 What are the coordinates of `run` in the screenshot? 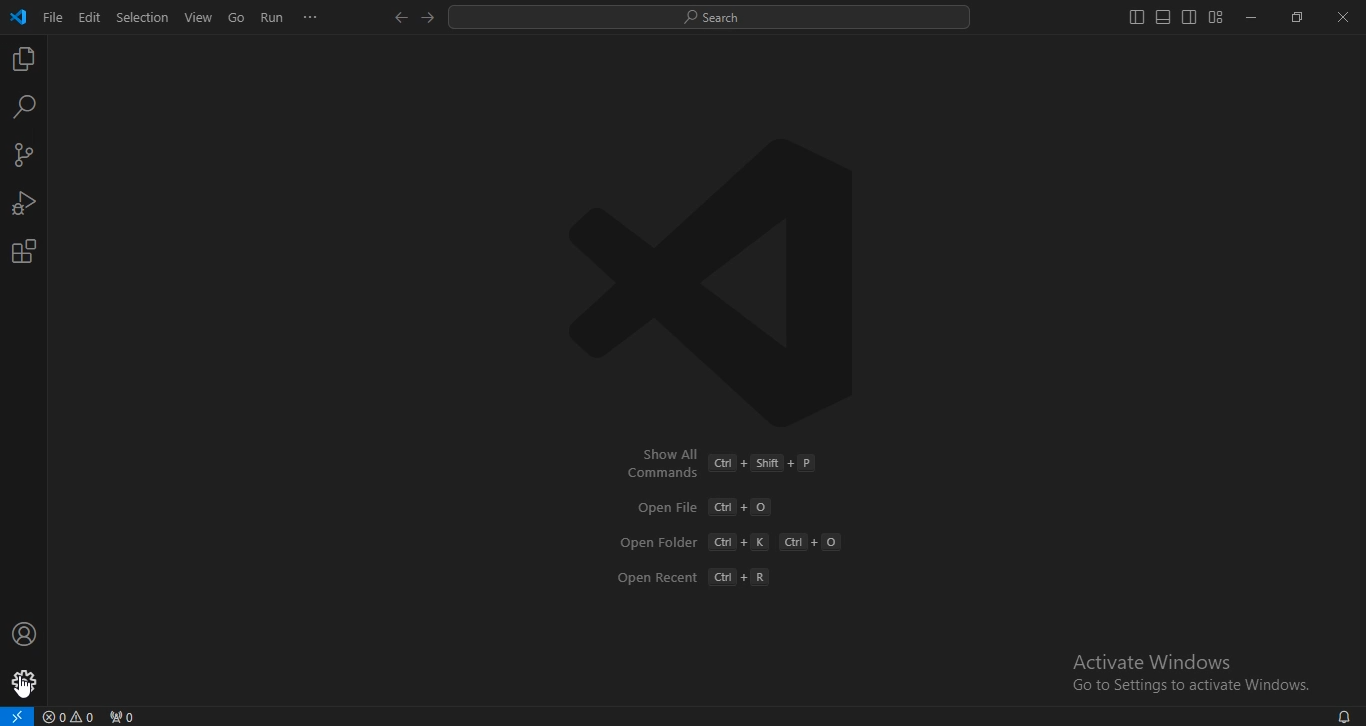 It's located at (273, 18).